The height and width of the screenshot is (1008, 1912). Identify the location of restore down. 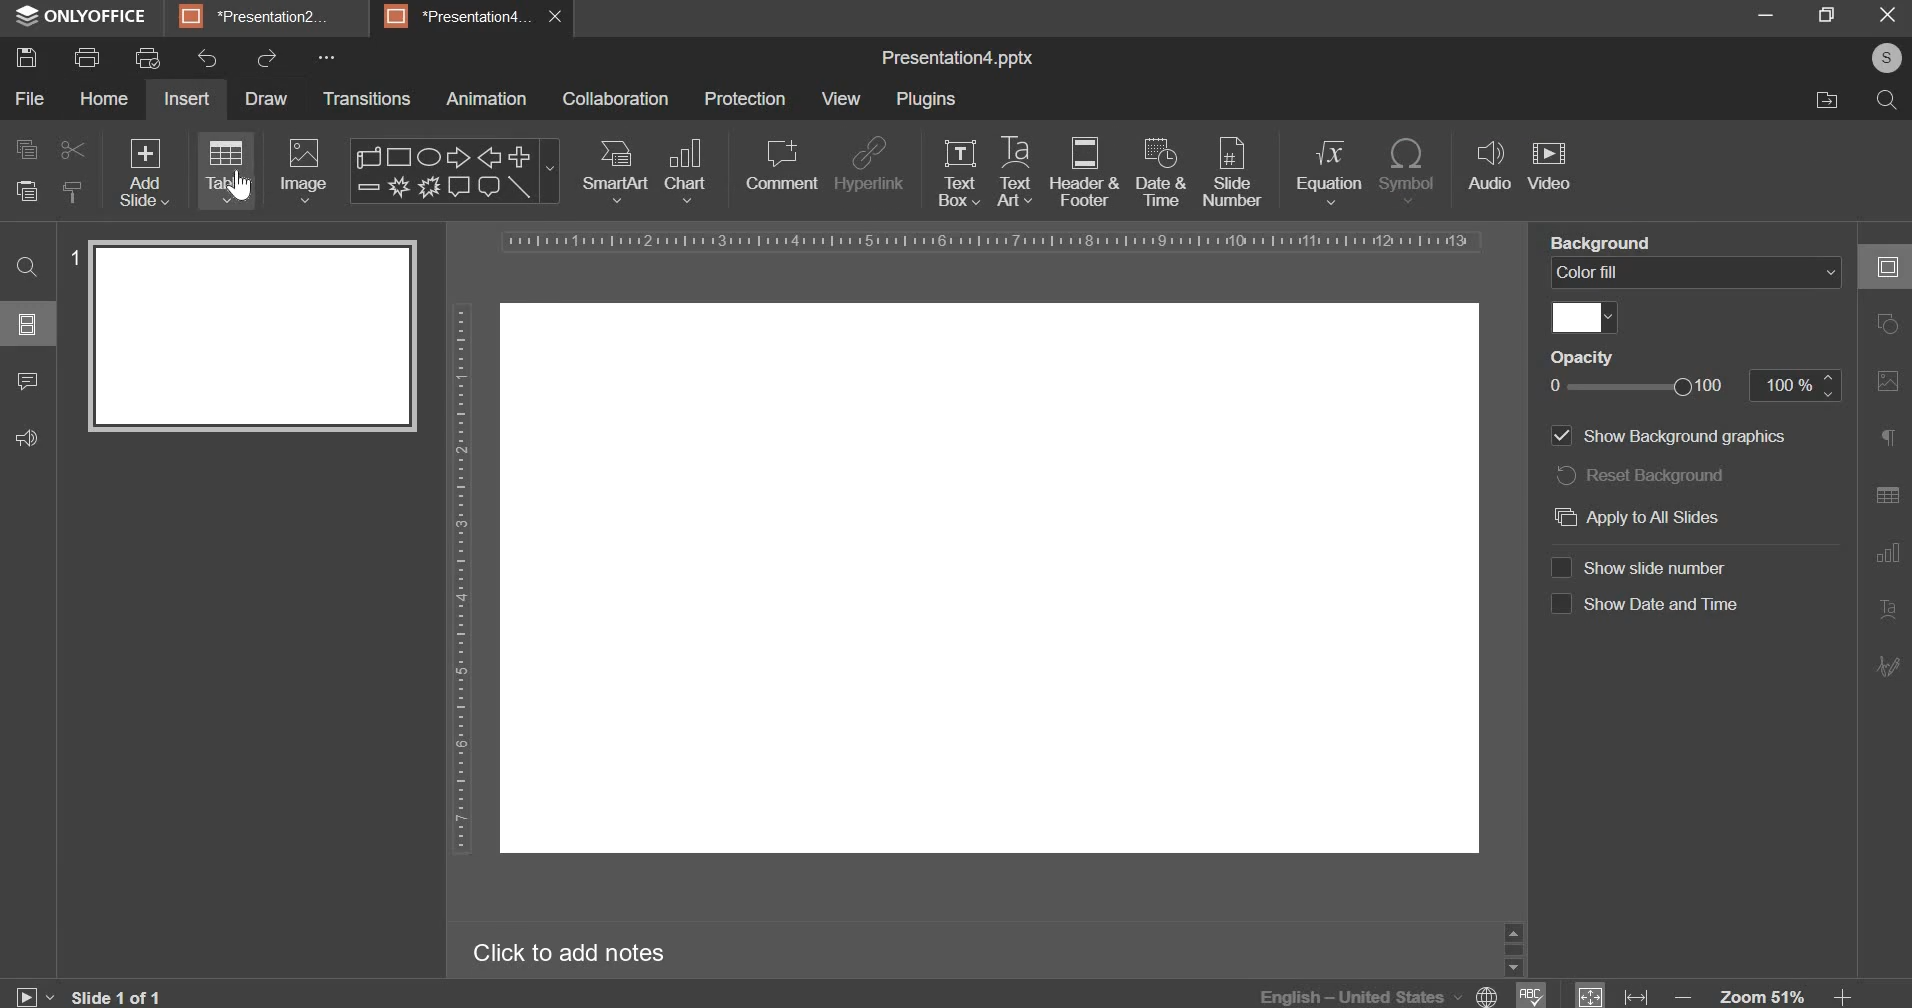
(1826, 14).